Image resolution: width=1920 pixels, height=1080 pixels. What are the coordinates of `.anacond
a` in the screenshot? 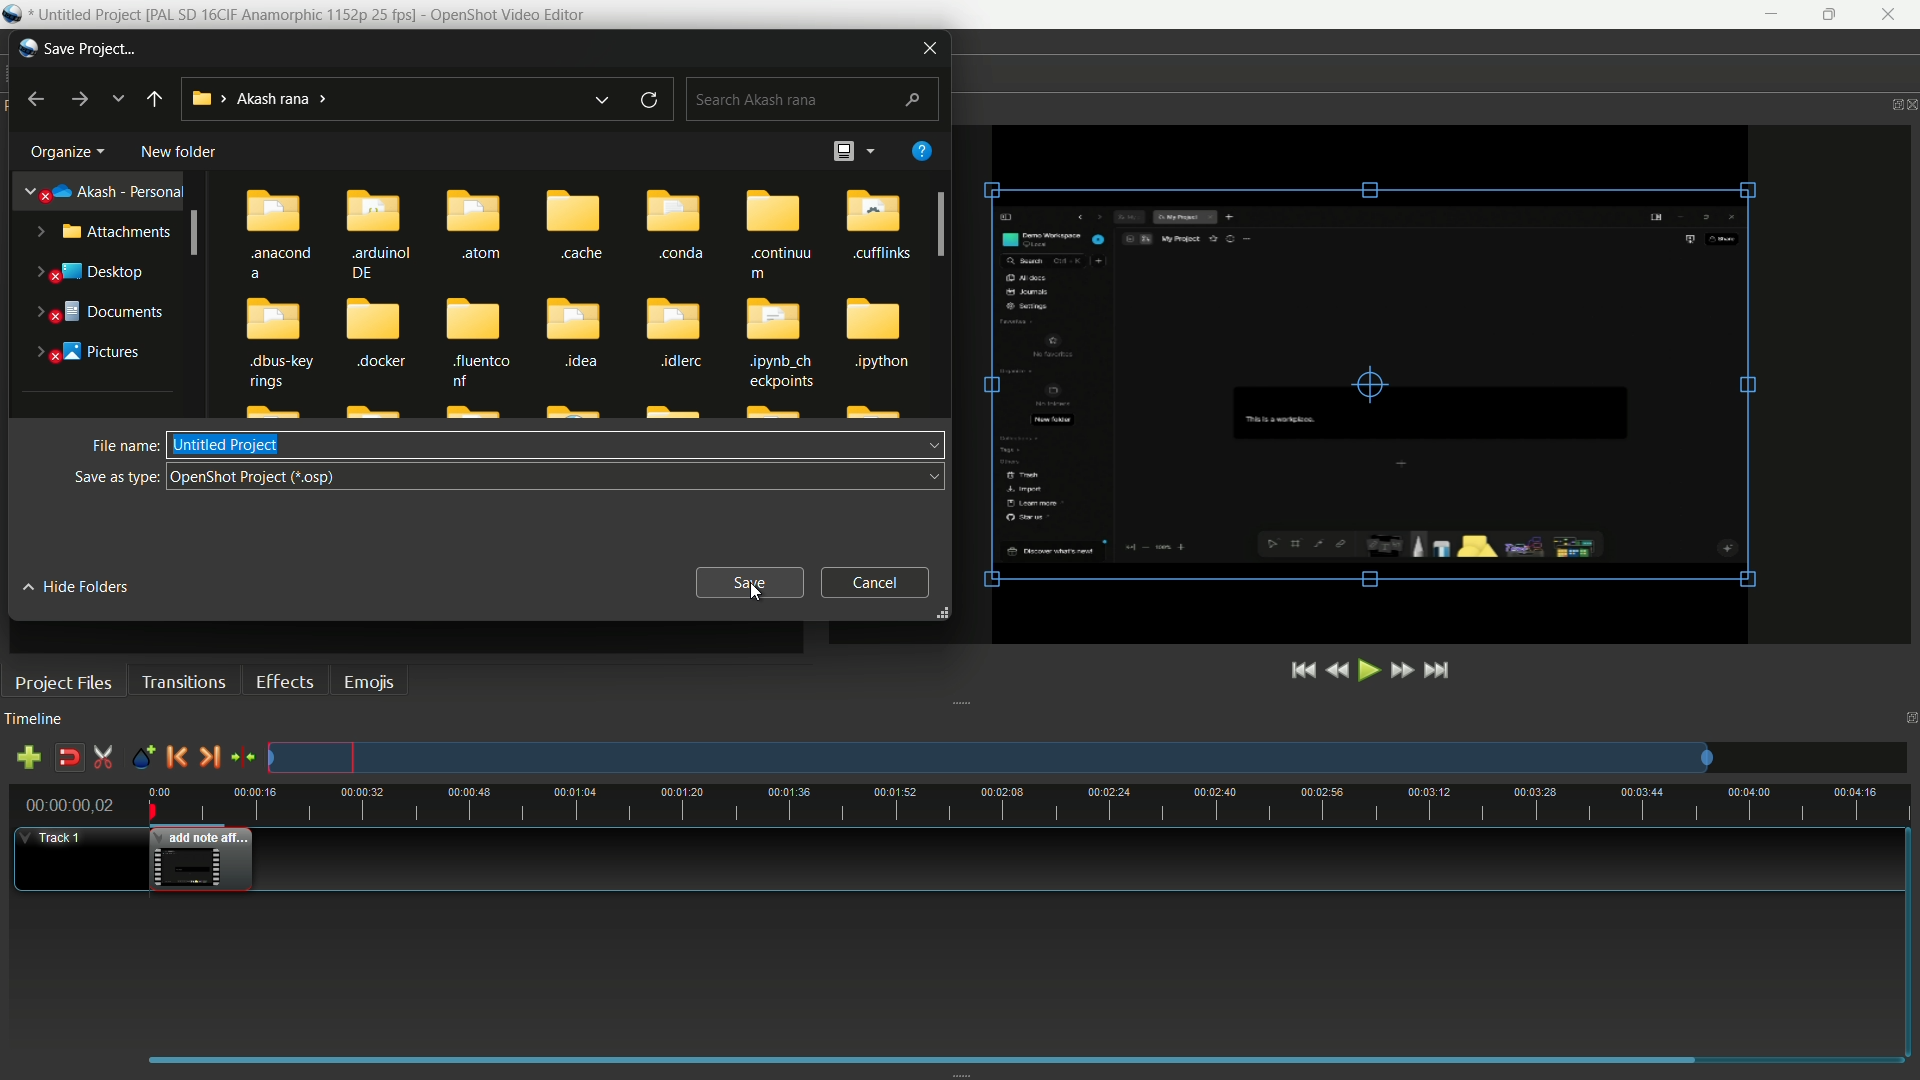 It's located at (272, 231).